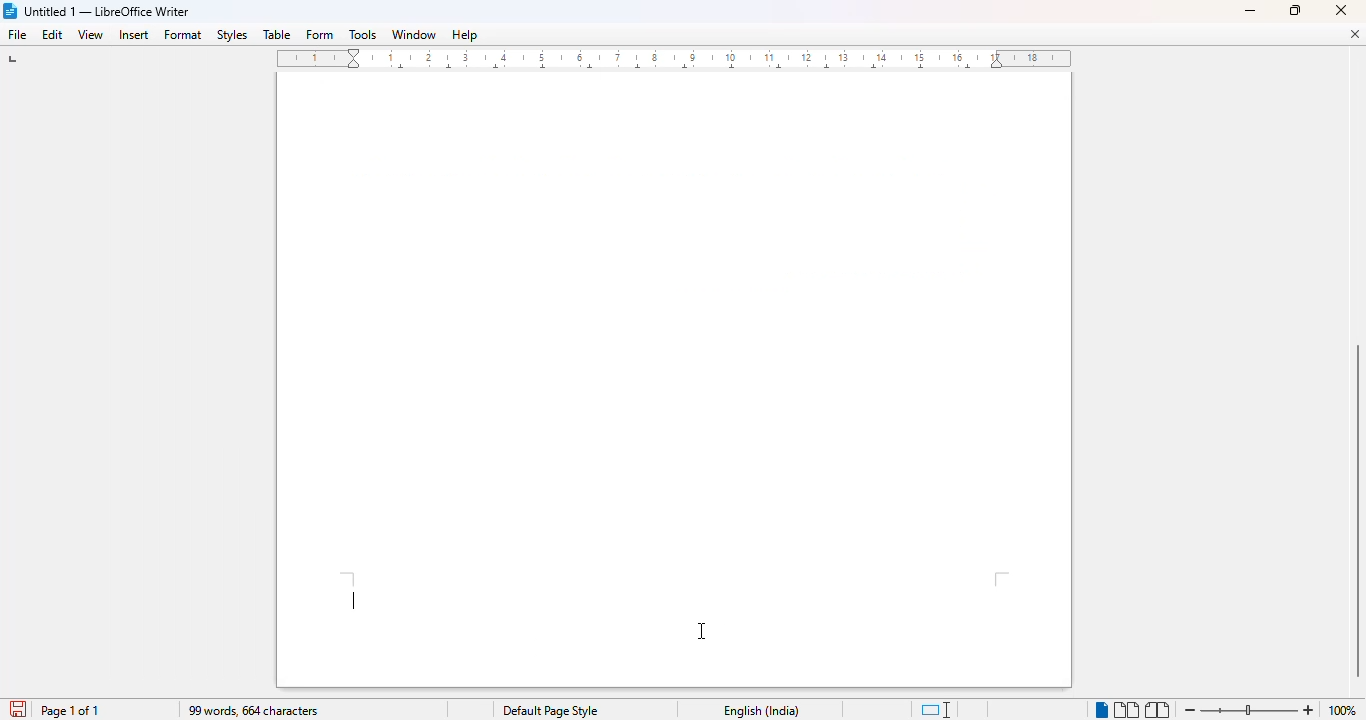 This screenshot has width=1366, height=720. What do you see at coordinates (464, 35) in the screenshot?
I see `help` at bounding box center [464, 35].